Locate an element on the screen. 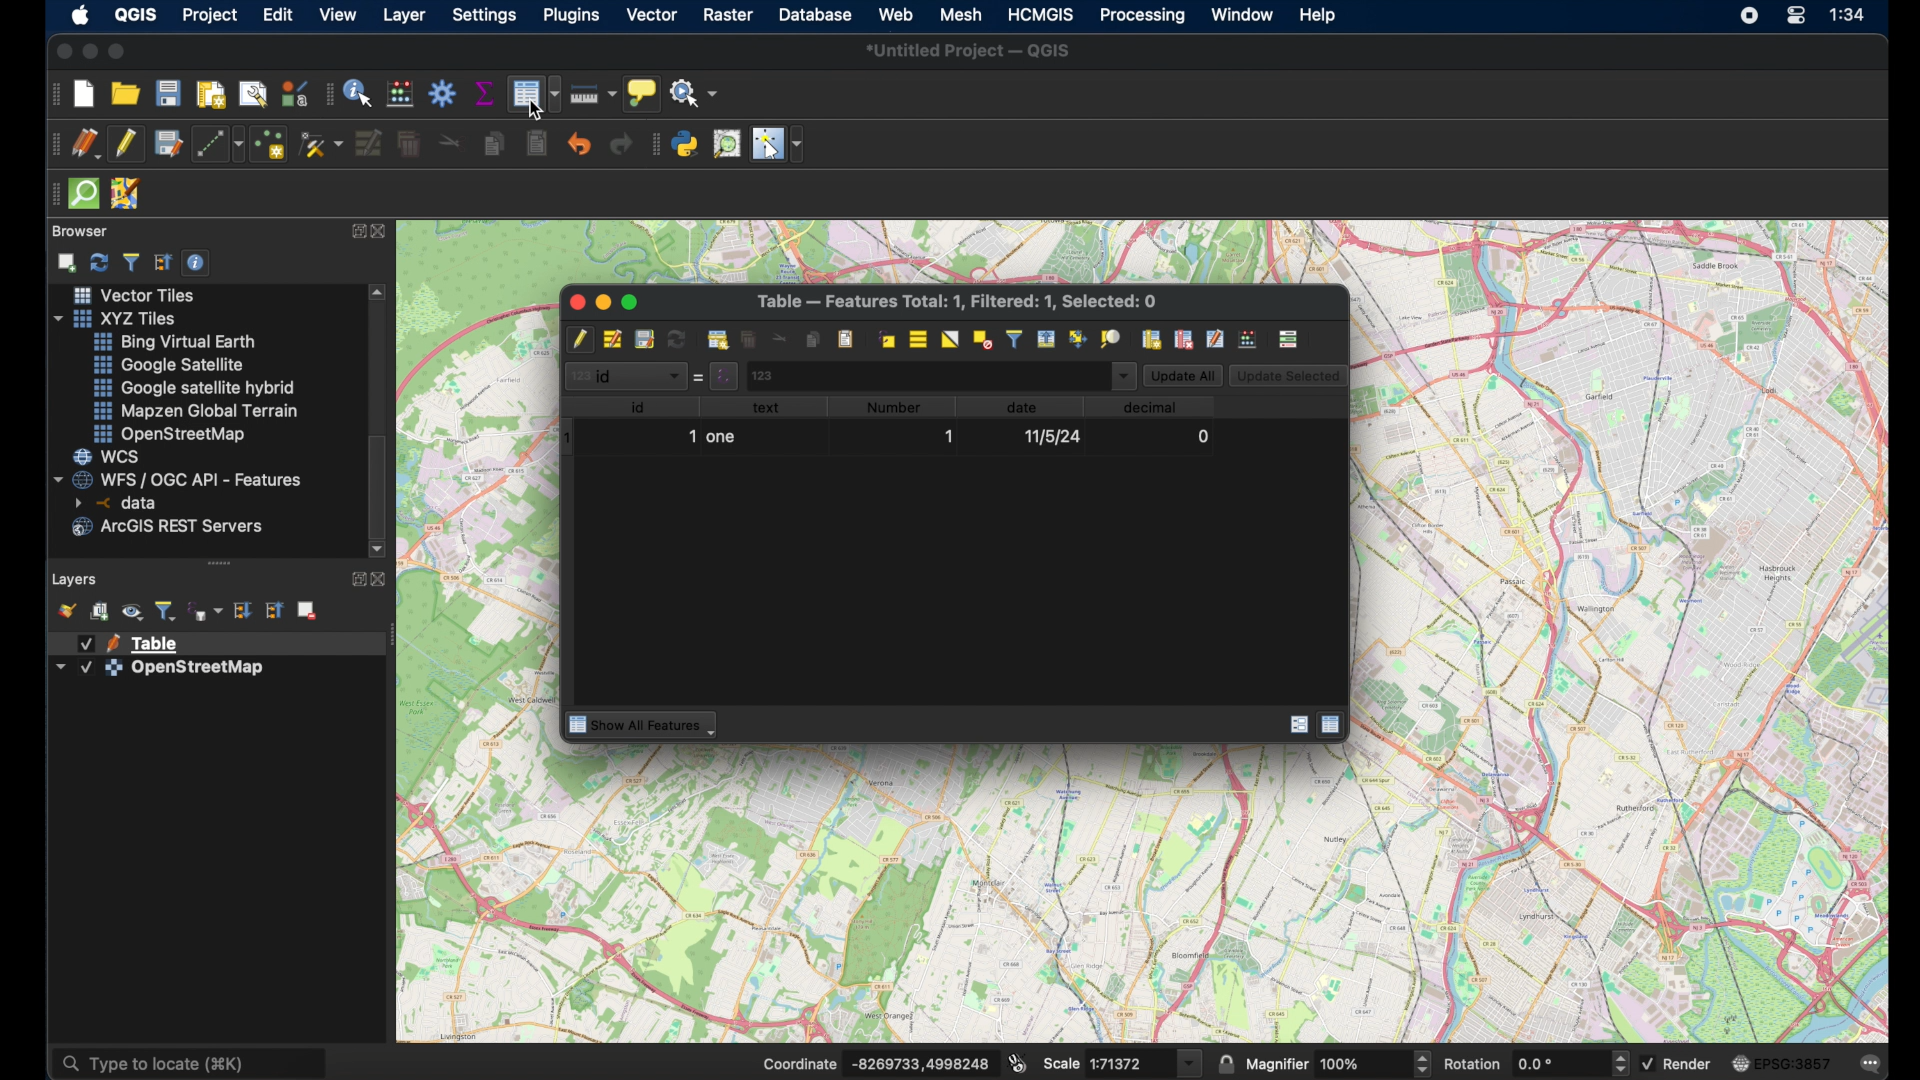  open project is located at coordinates (123, 91).